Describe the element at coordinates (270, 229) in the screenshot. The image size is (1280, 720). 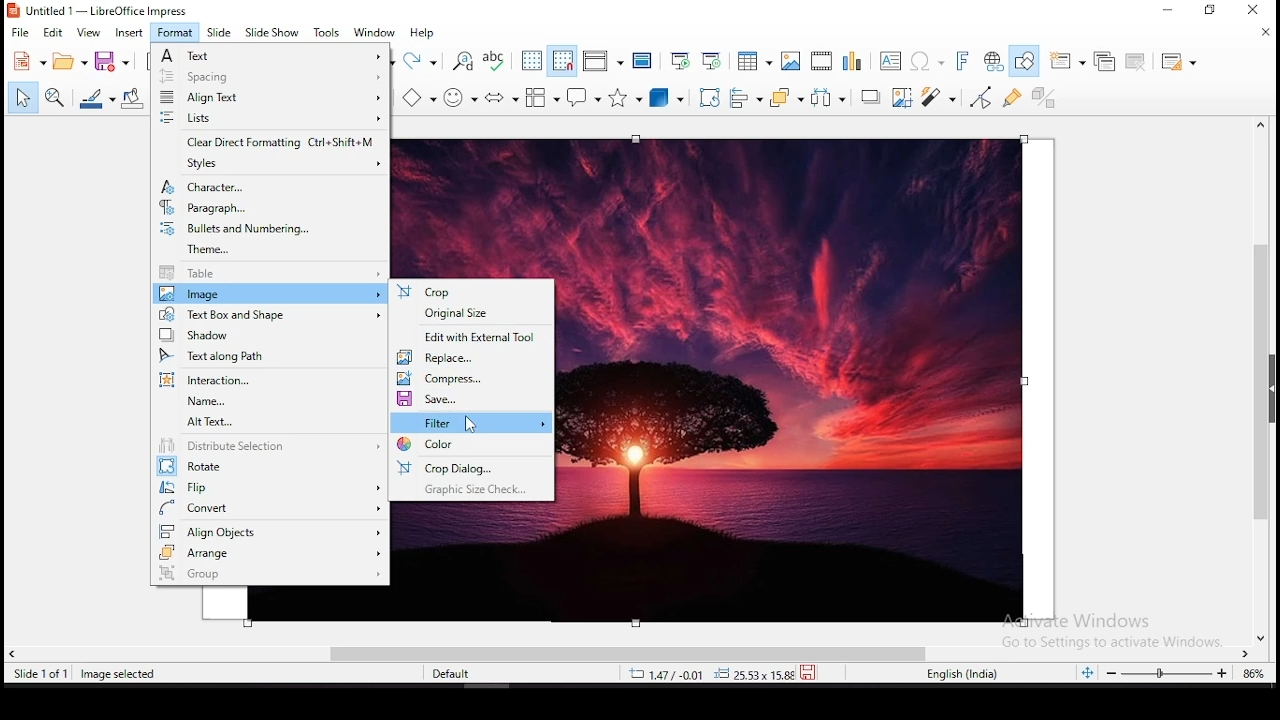
I see `bullets and numbering` at that location.